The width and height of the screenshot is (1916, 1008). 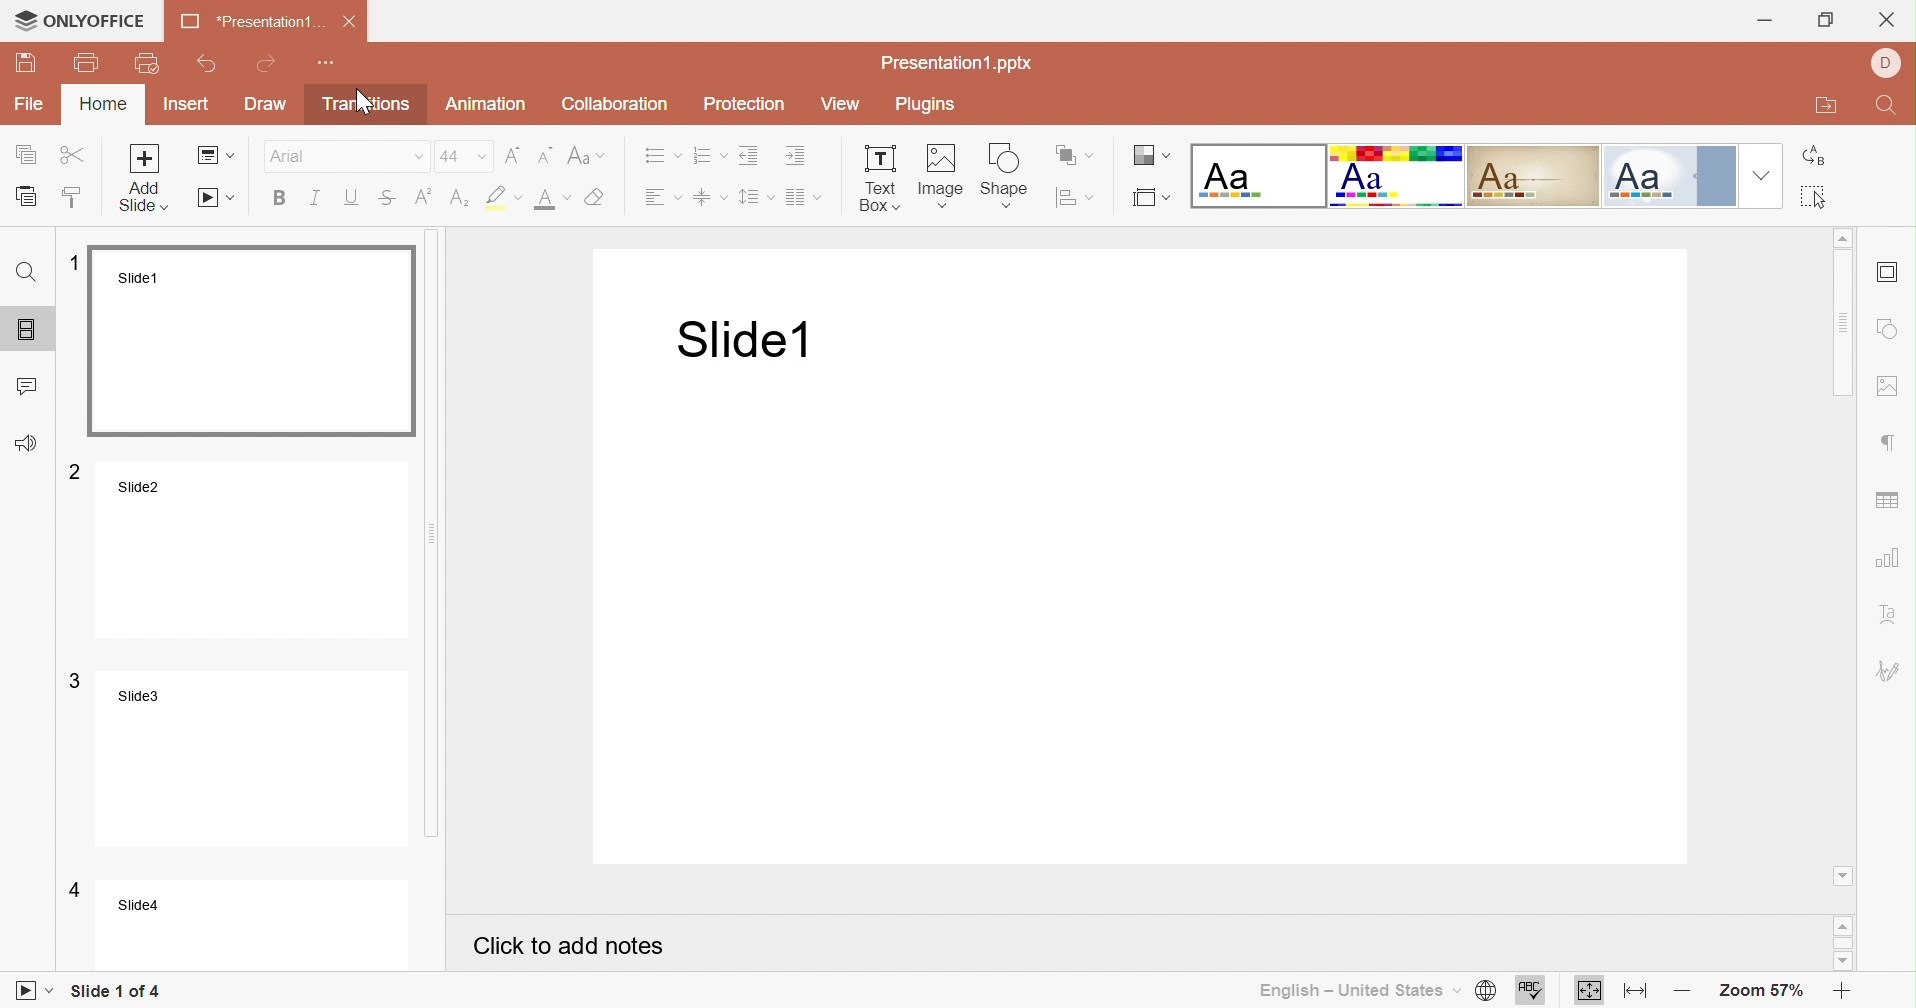 I want to click on Spell checking, so click(x=1531, y=991).